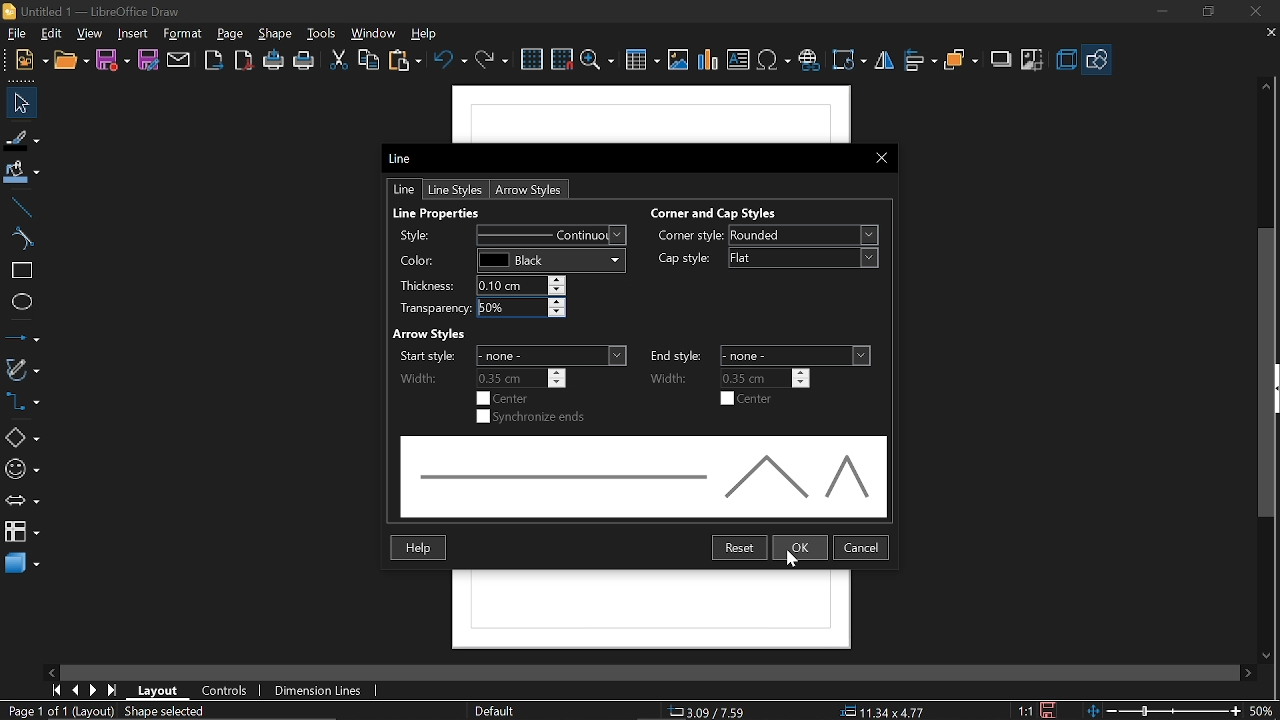 The height and width of the screenshot is (720, 1280). Describe the element at coordinates (112, 60) in the screenshot. I see `save ` at that location.